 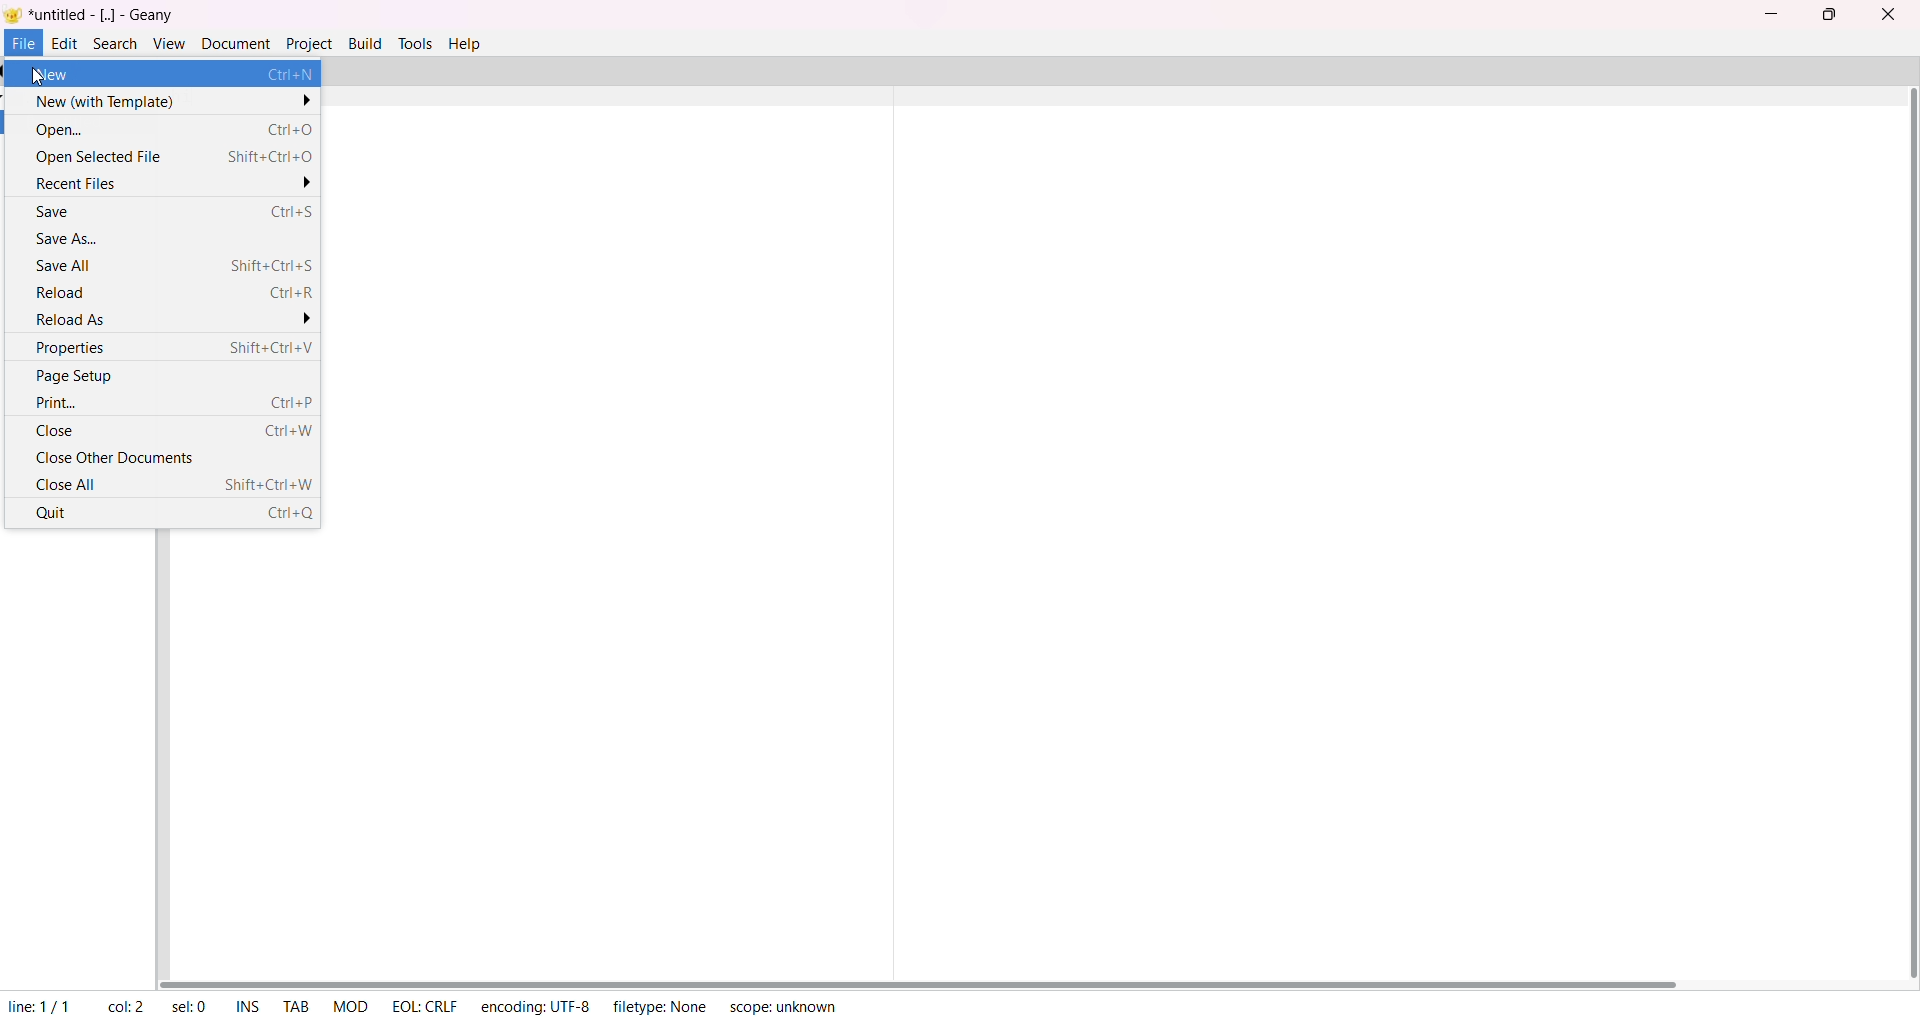 What do you see at coordinates (171, 432) in the screenshot?
I see `close     Ctrl+W` at bounding box center [171, 432].